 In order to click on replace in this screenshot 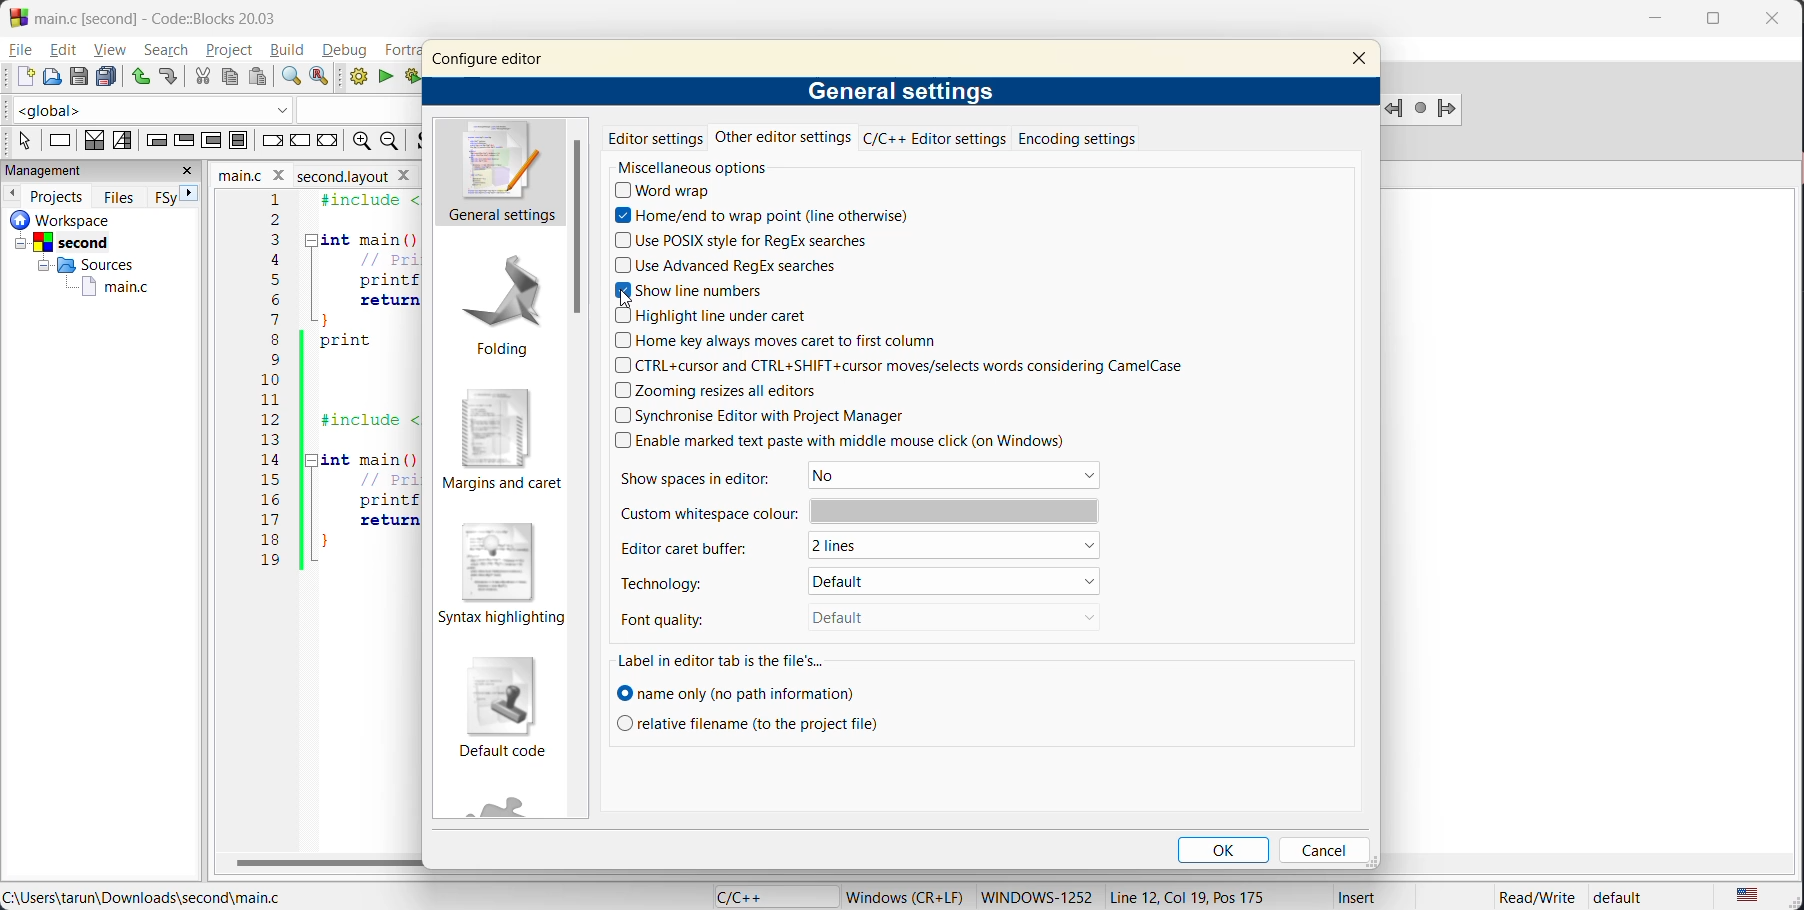, I will do `click(324, 77)`.